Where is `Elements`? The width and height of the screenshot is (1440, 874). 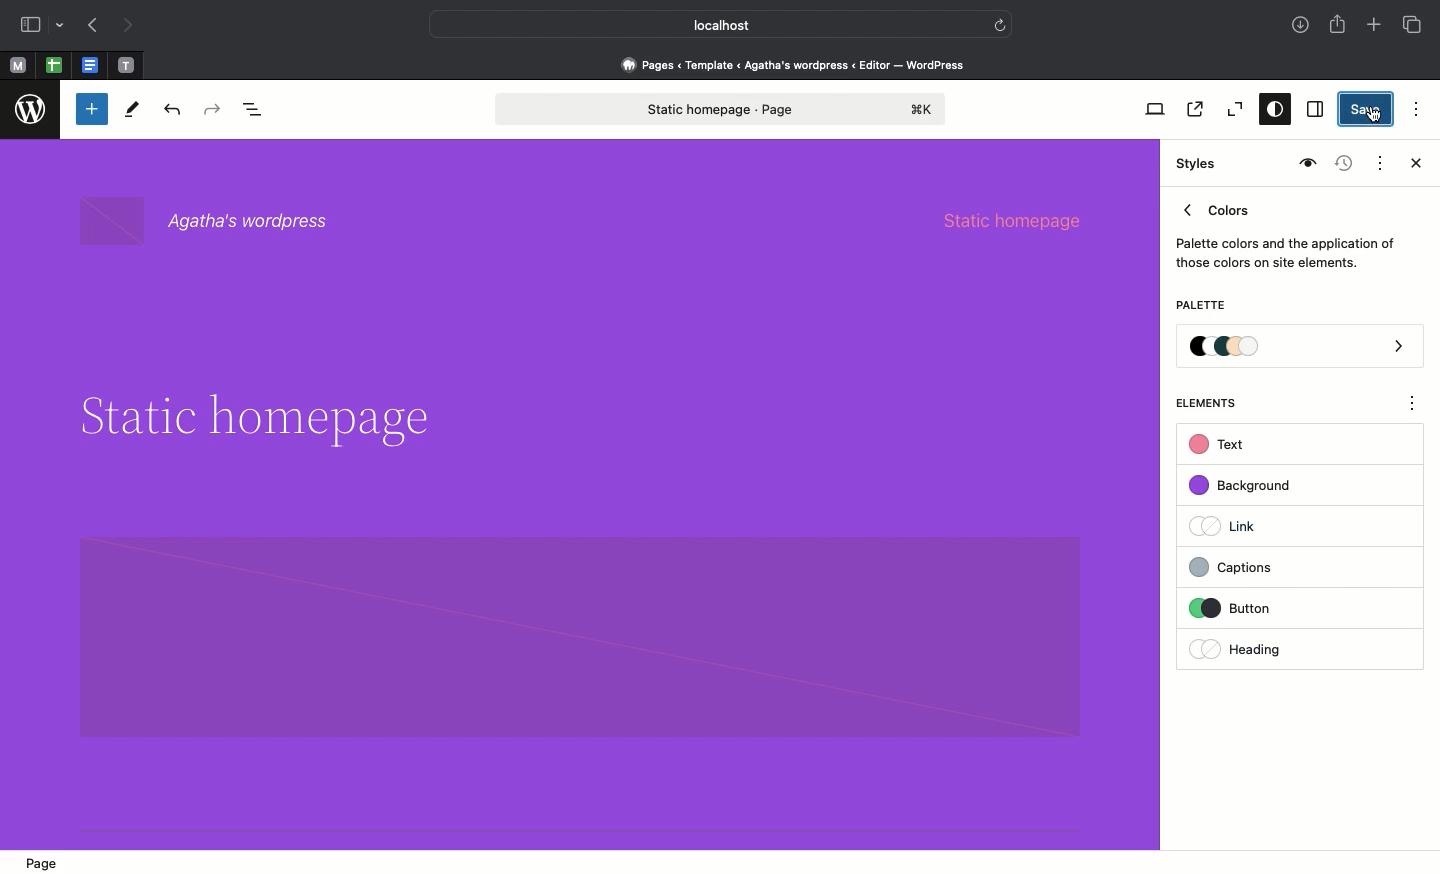
Elements is located at coordinates (1217, 403).